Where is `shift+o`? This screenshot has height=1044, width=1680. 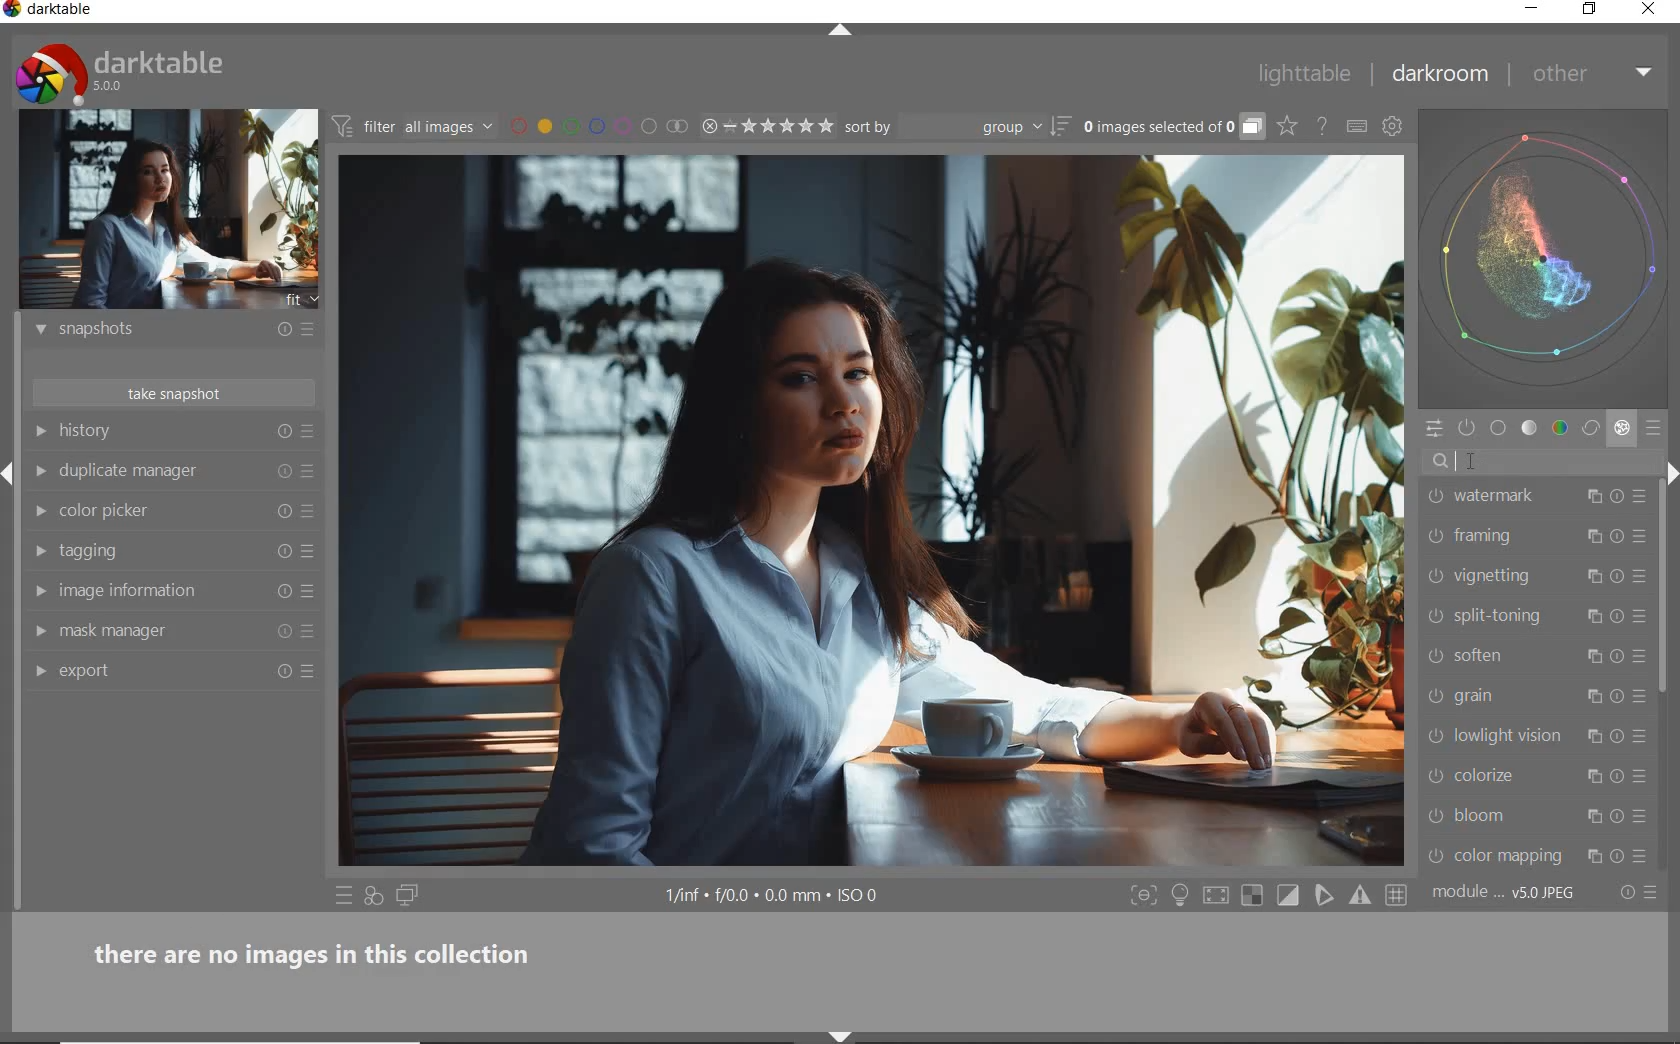
shift+o is located at coordinates (1251, 897).